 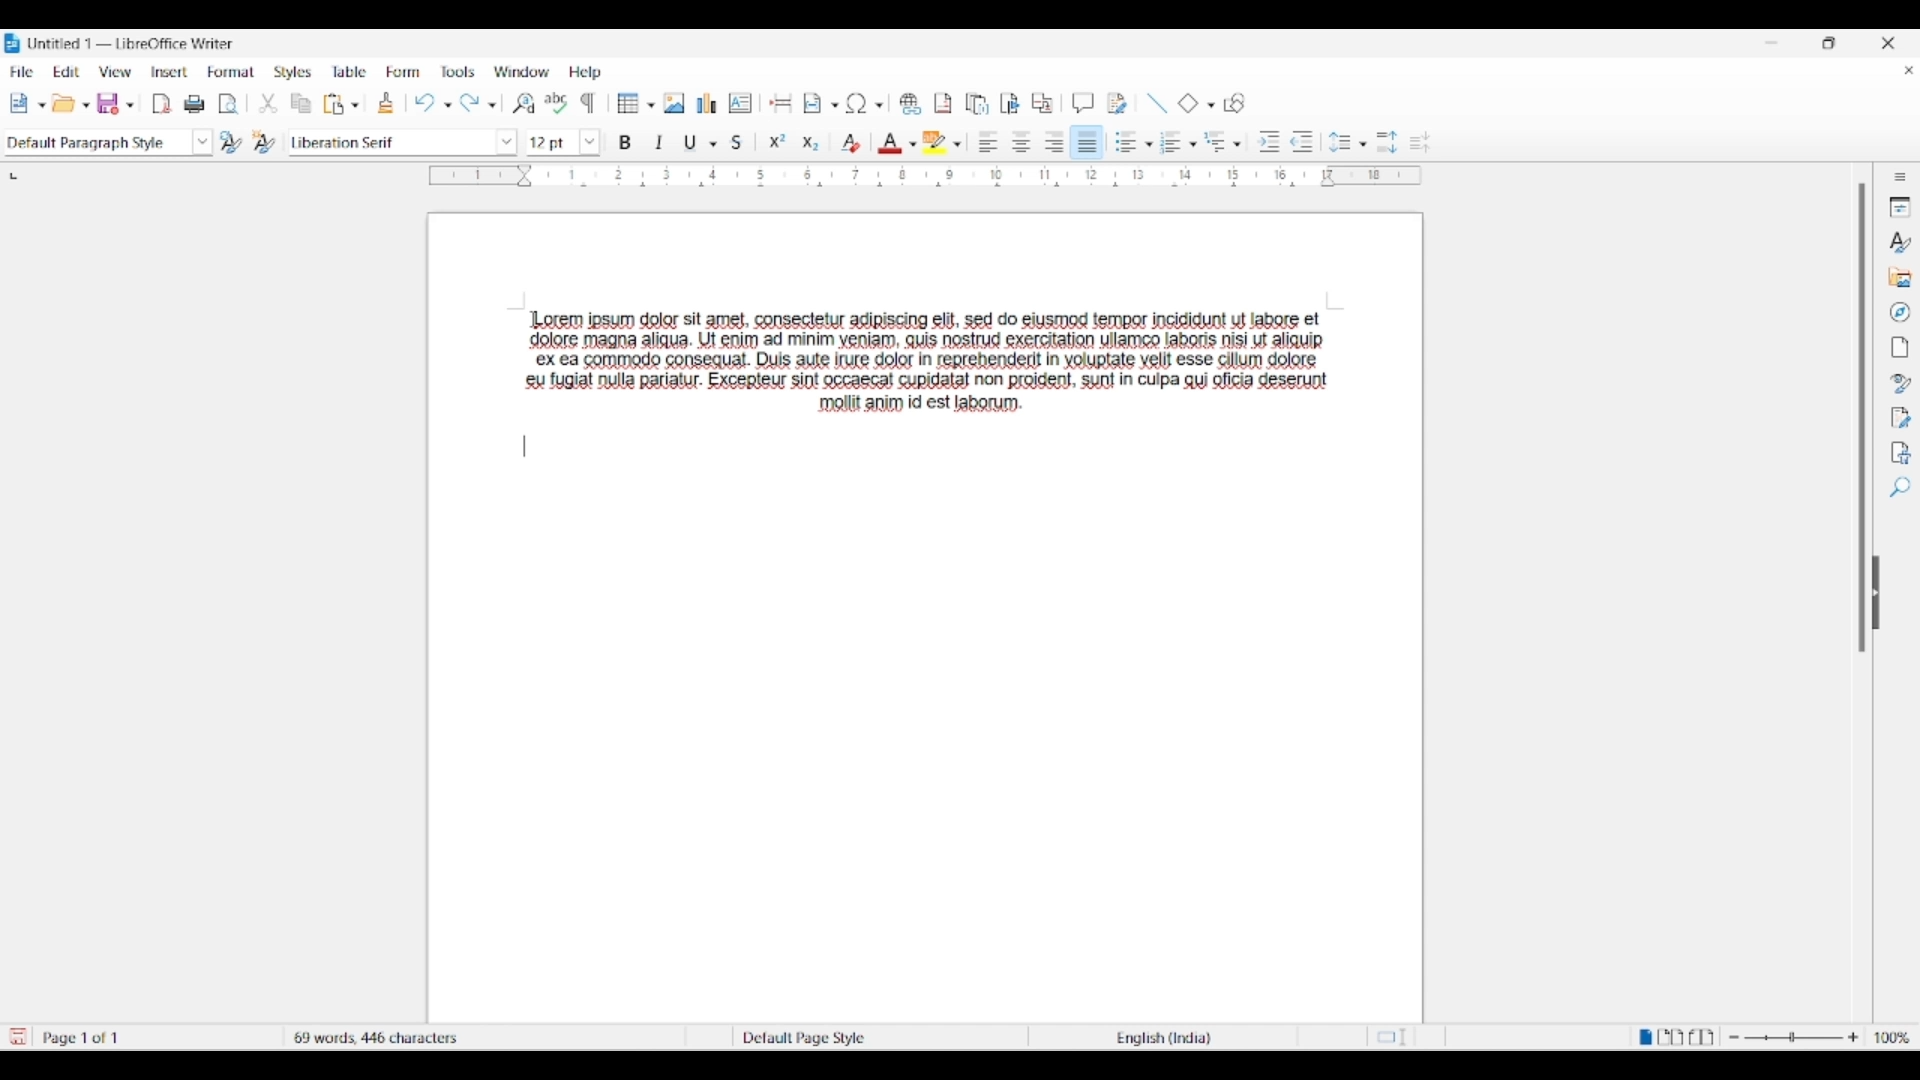 I want to click on Align right, so click(x=1055, y=141).